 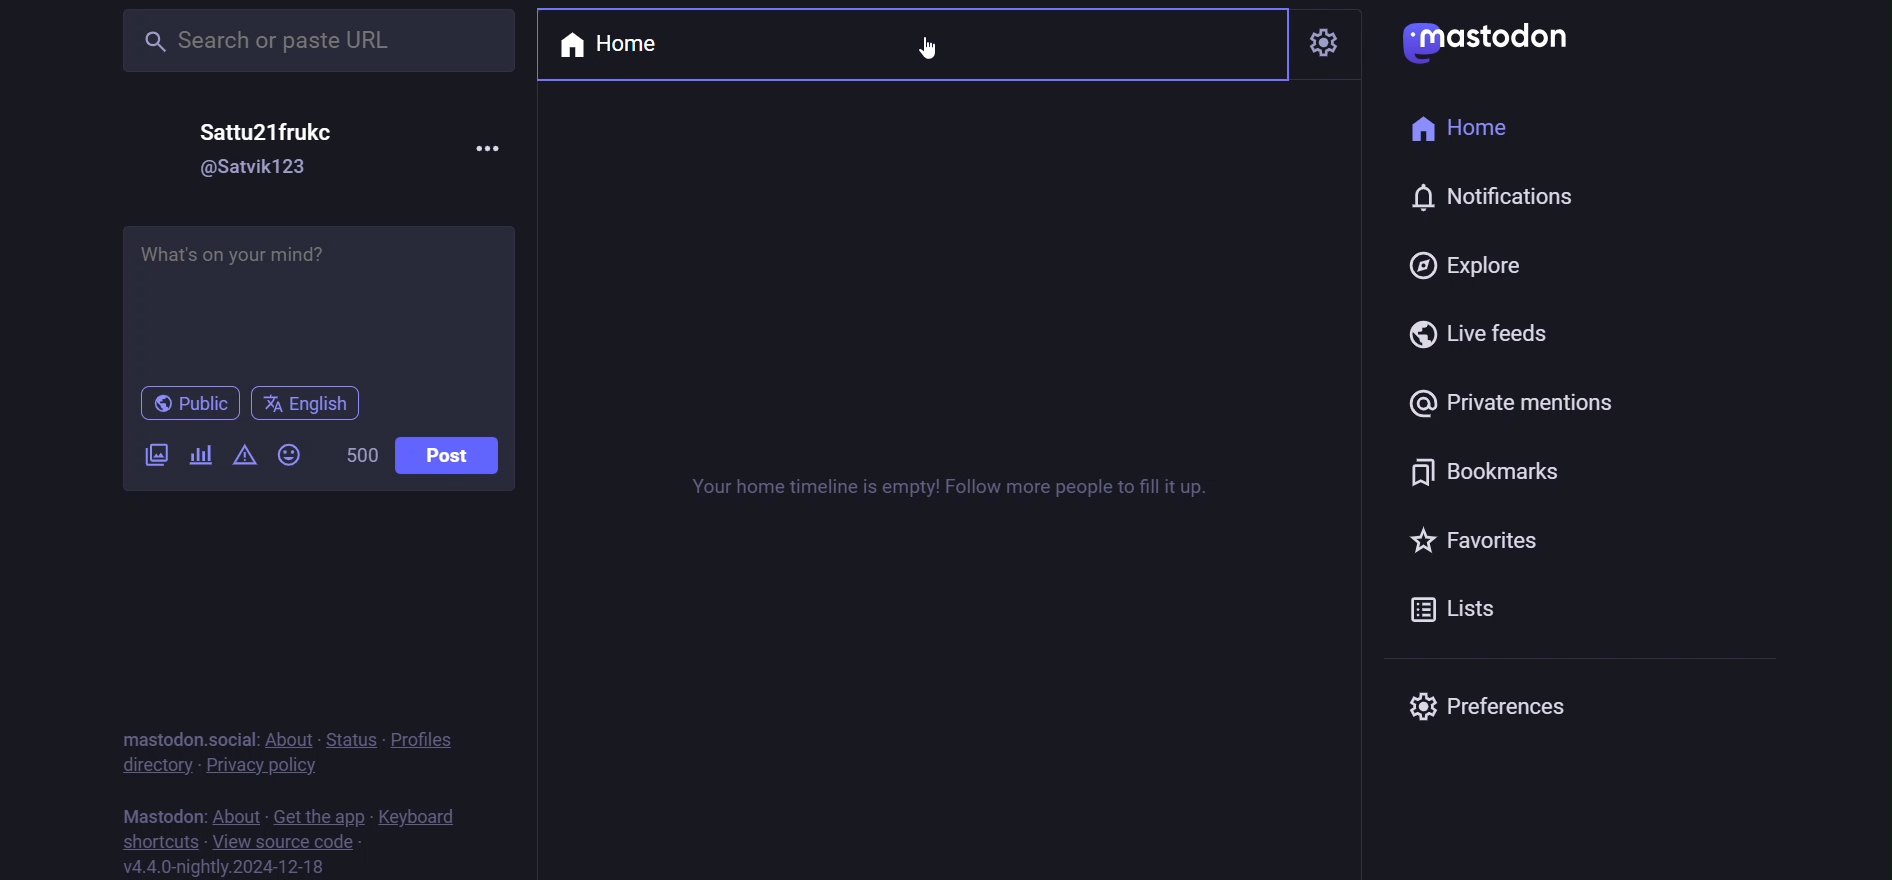 I want to click on private mention, so click(x=1524, y=402).